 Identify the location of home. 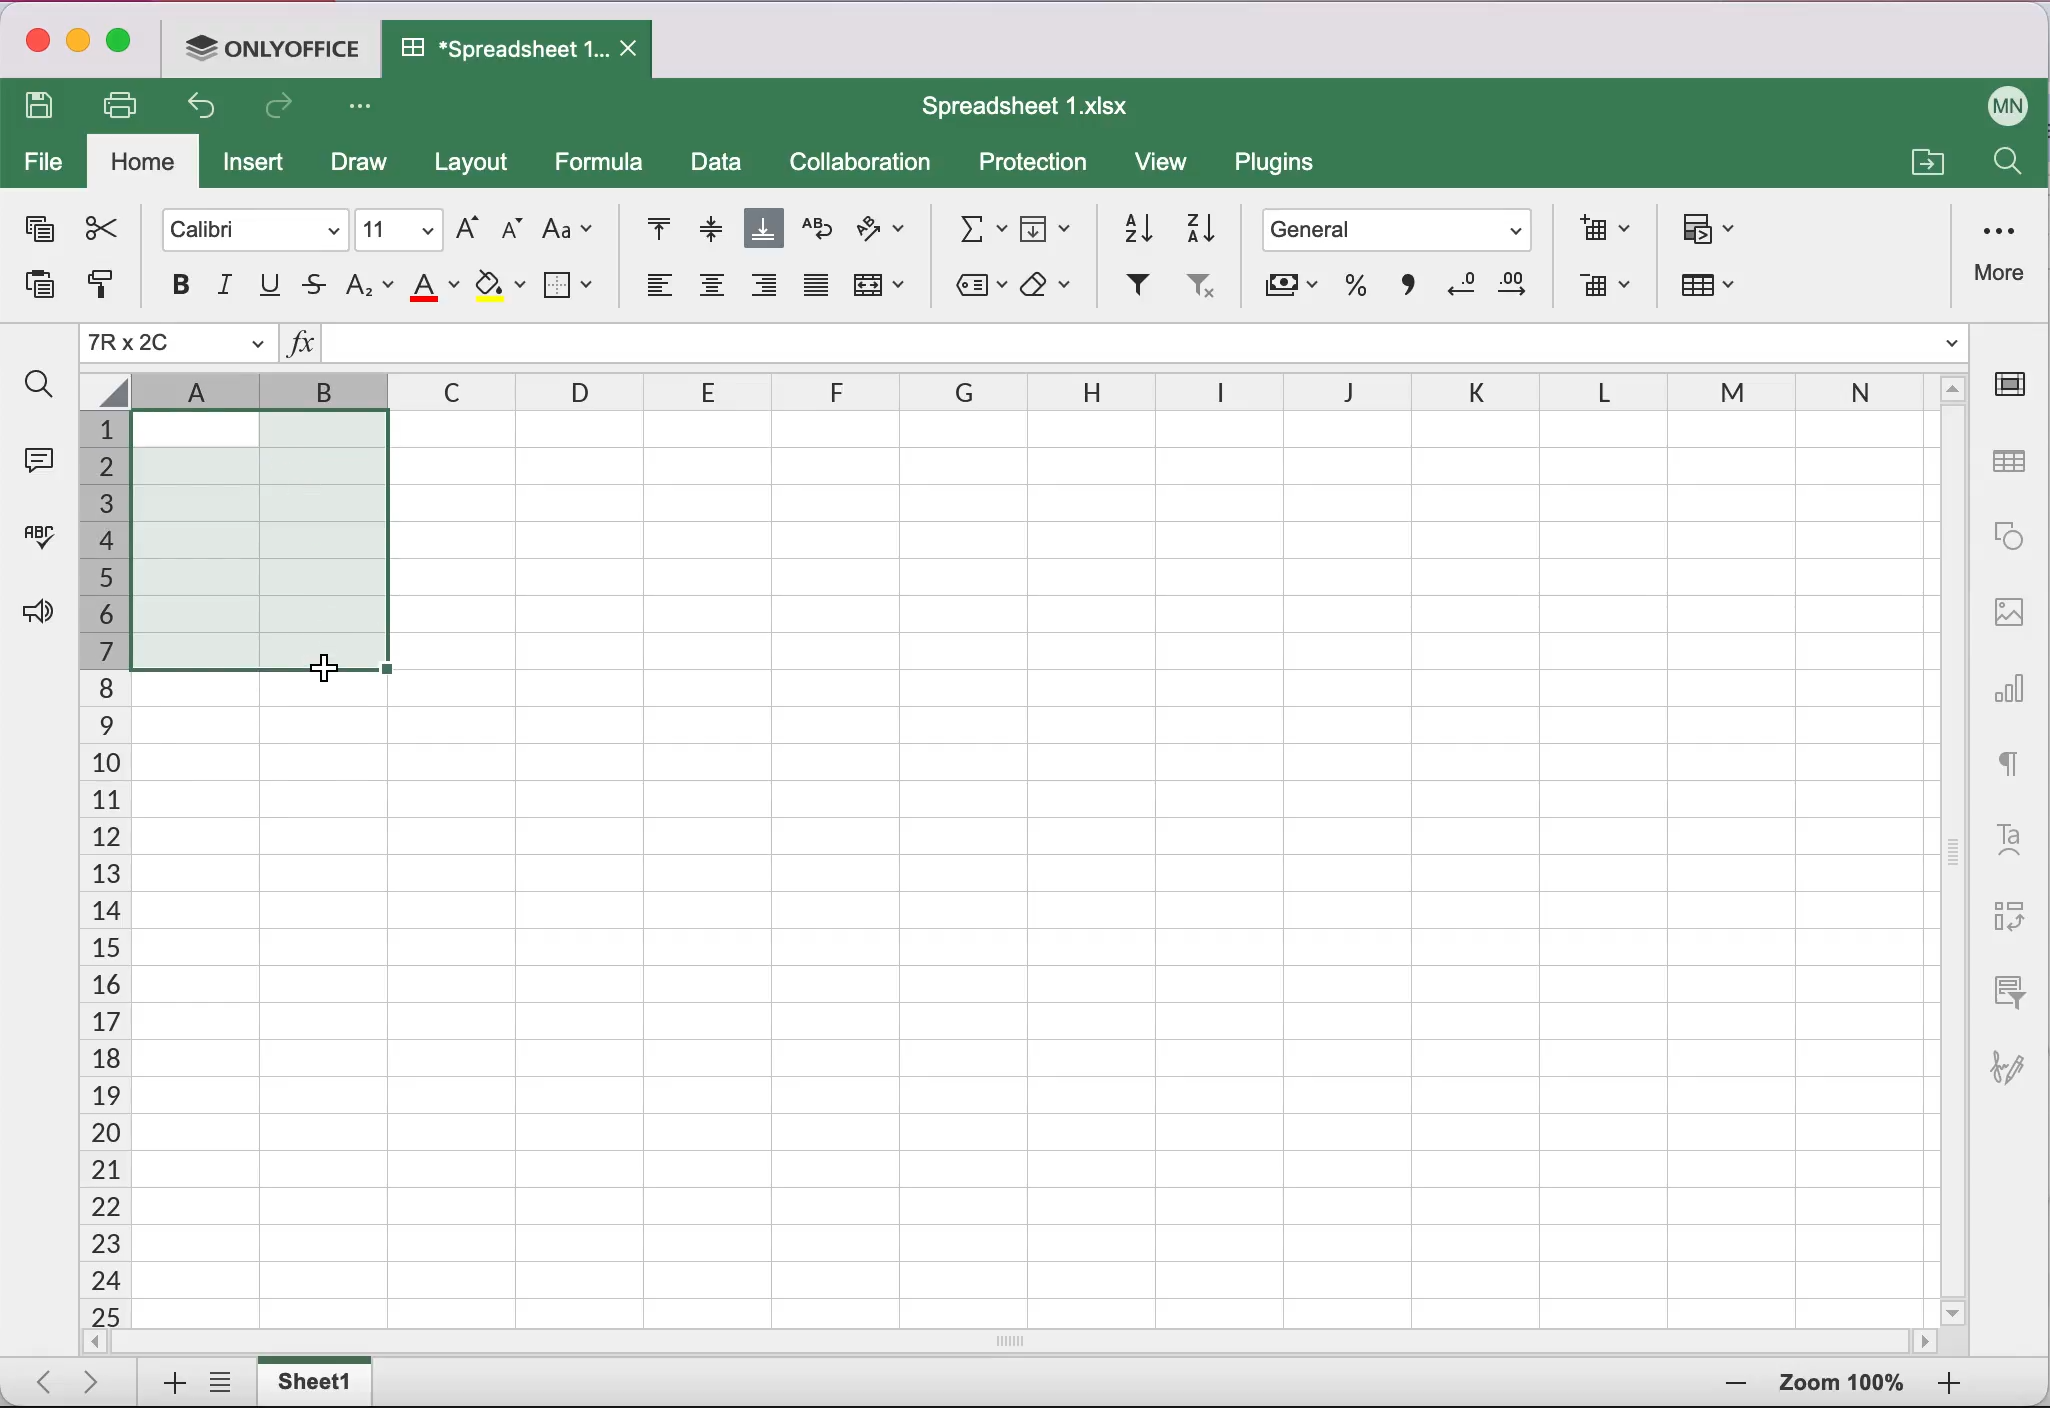
(144, 163).